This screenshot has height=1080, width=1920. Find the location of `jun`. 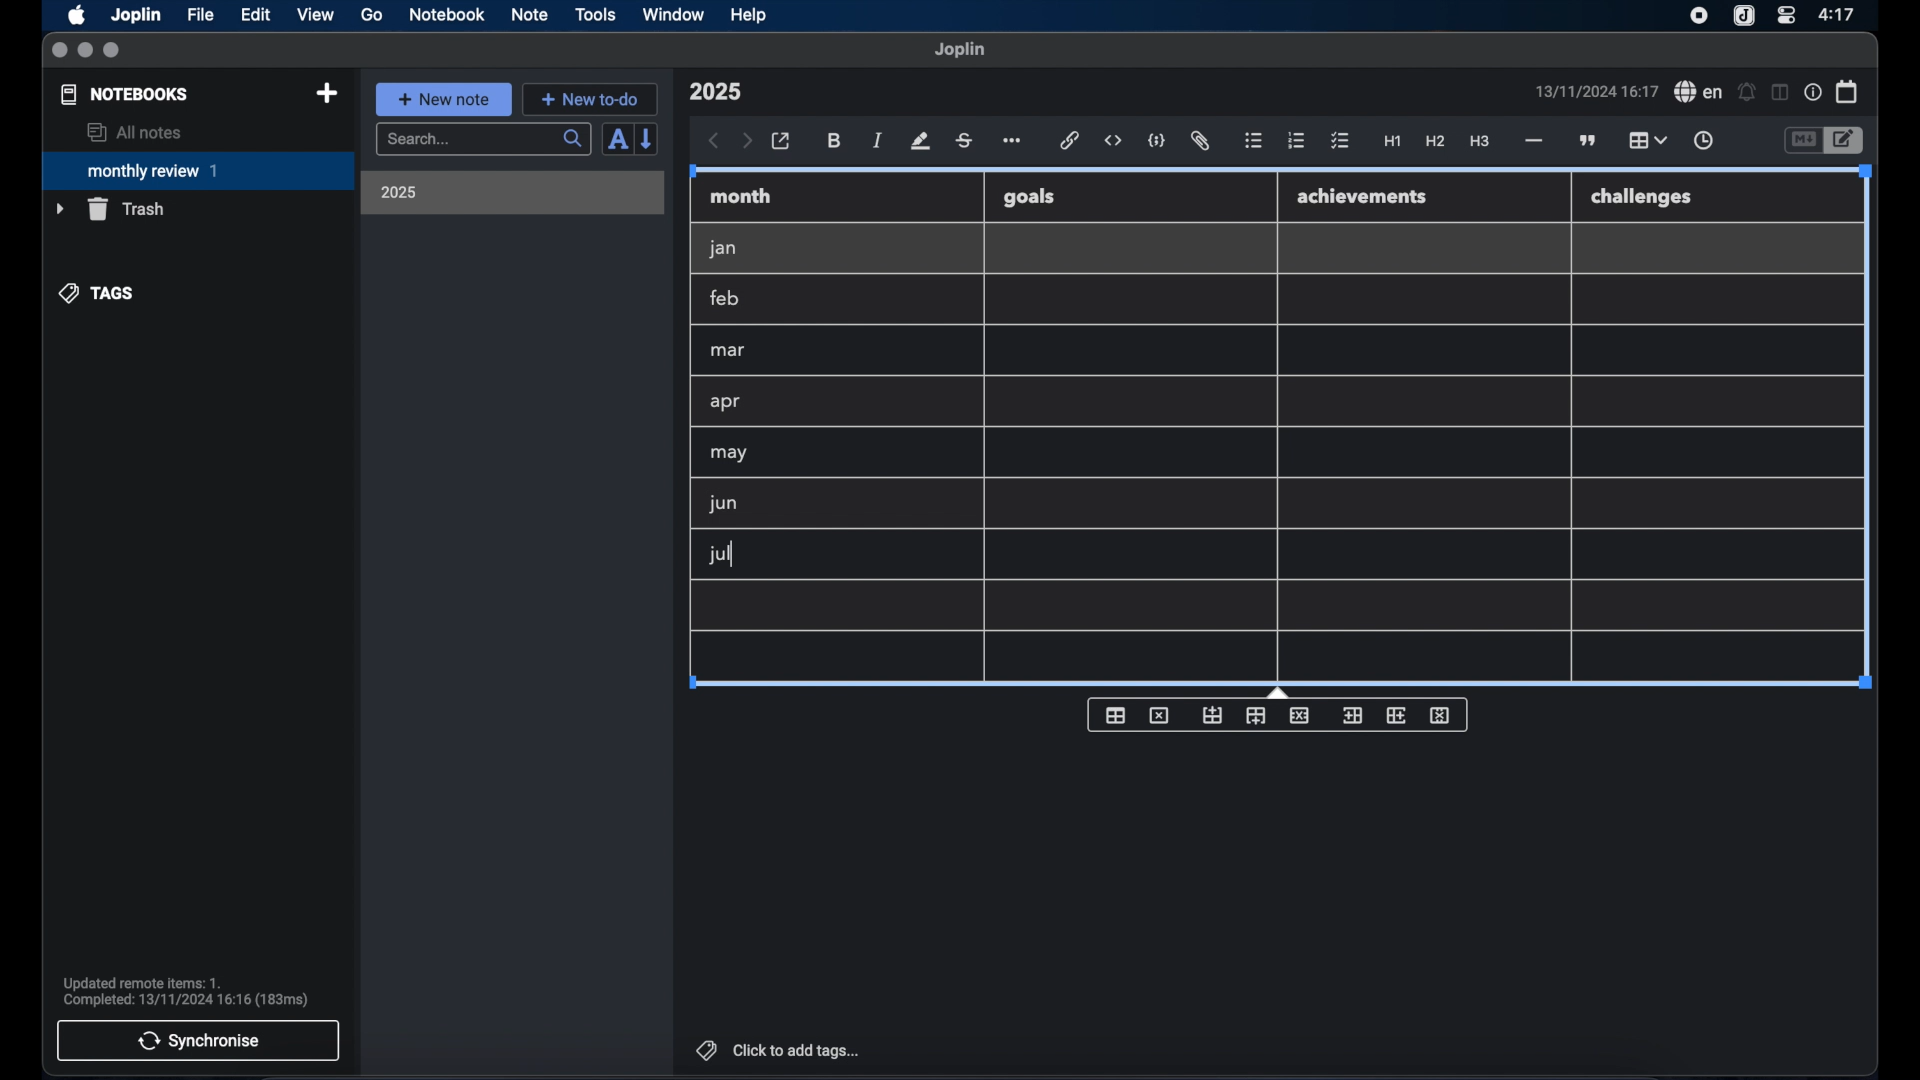

jun is located at coordinates (721, 503).